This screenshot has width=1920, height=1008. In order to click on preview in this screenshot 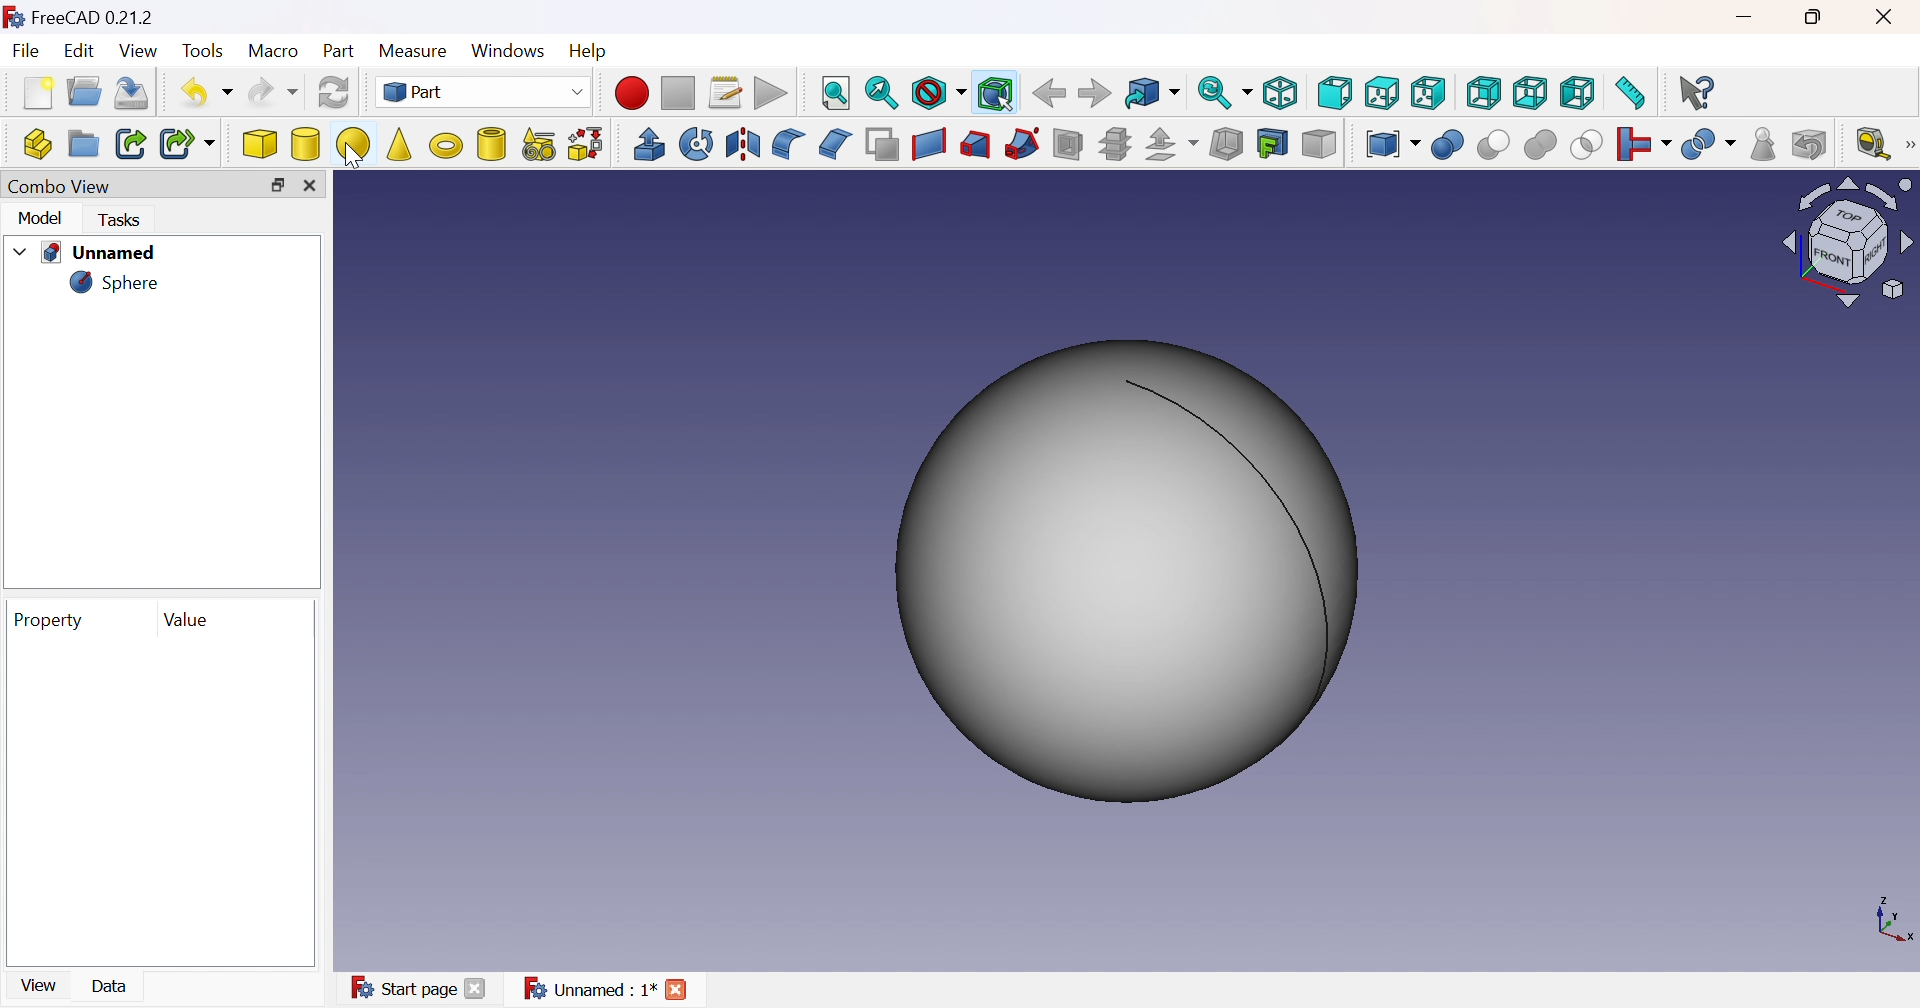, I will do `click(159, 803)`.